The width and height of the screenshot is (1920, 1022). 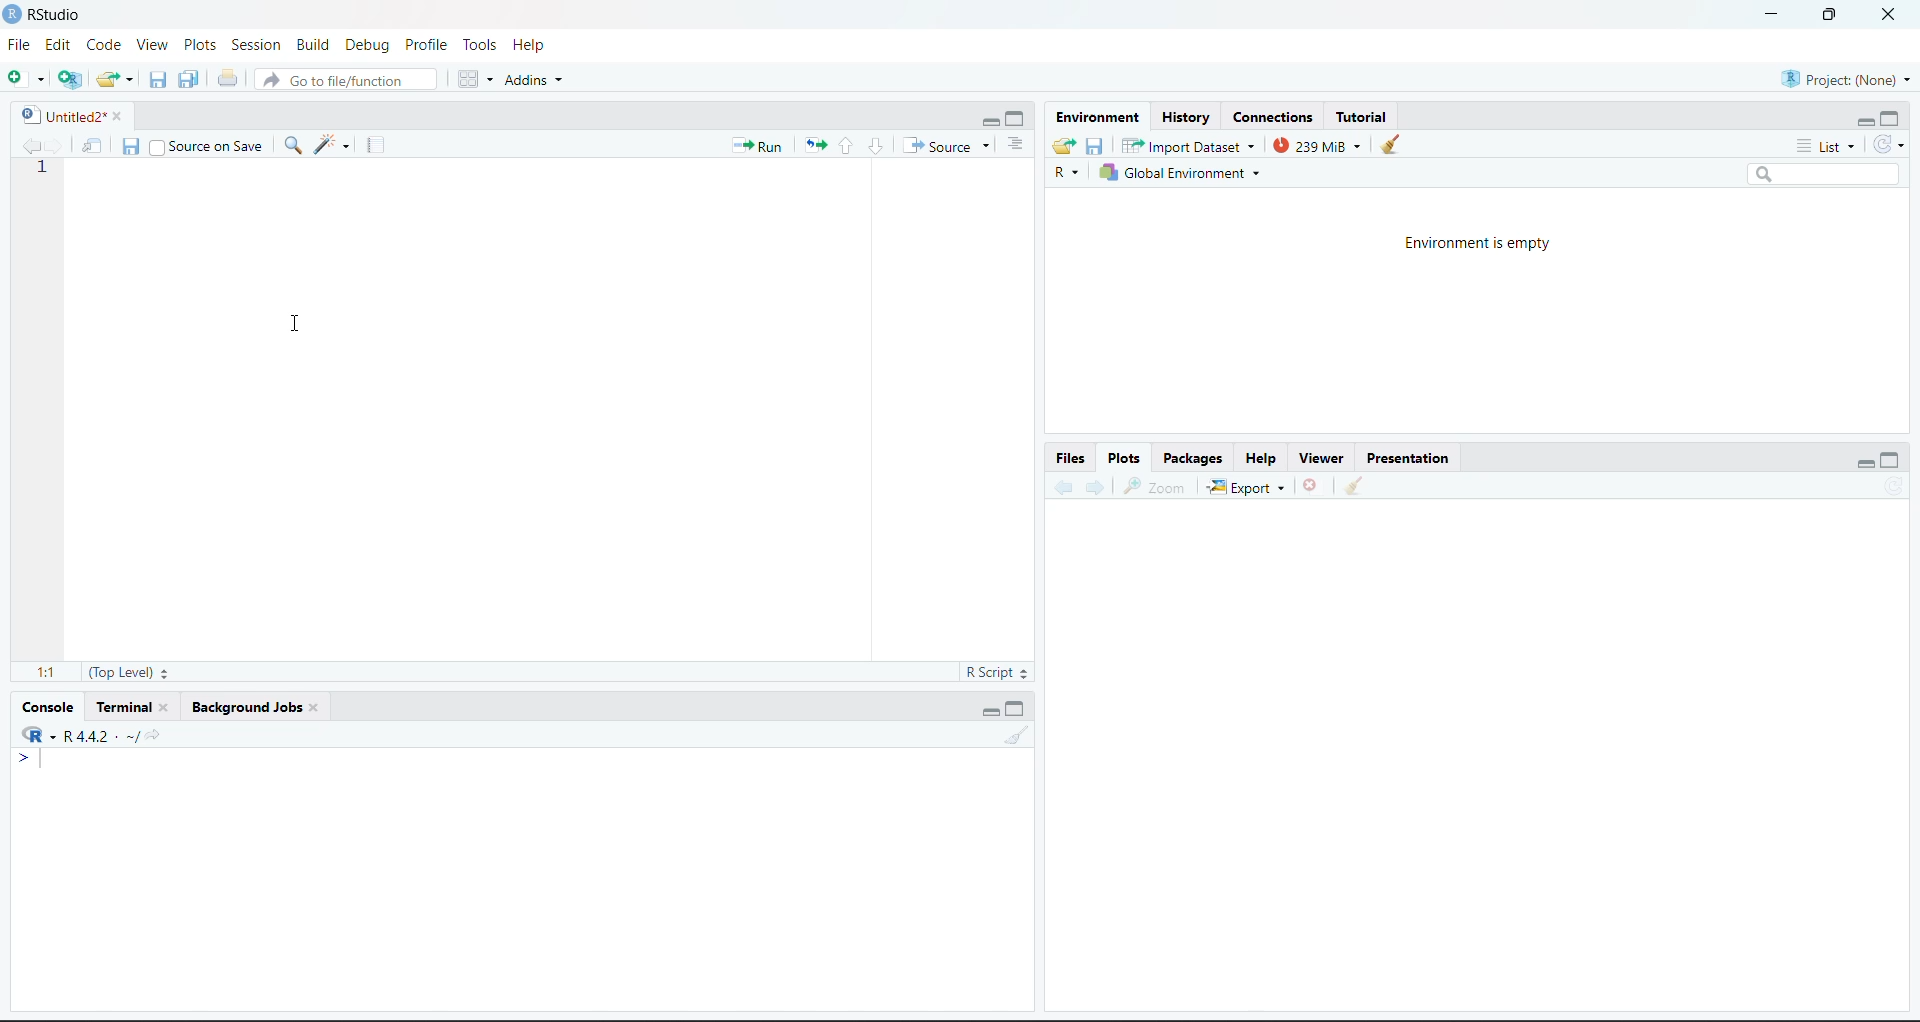 I want to click on Show in new window, so click(x=94, y=145).